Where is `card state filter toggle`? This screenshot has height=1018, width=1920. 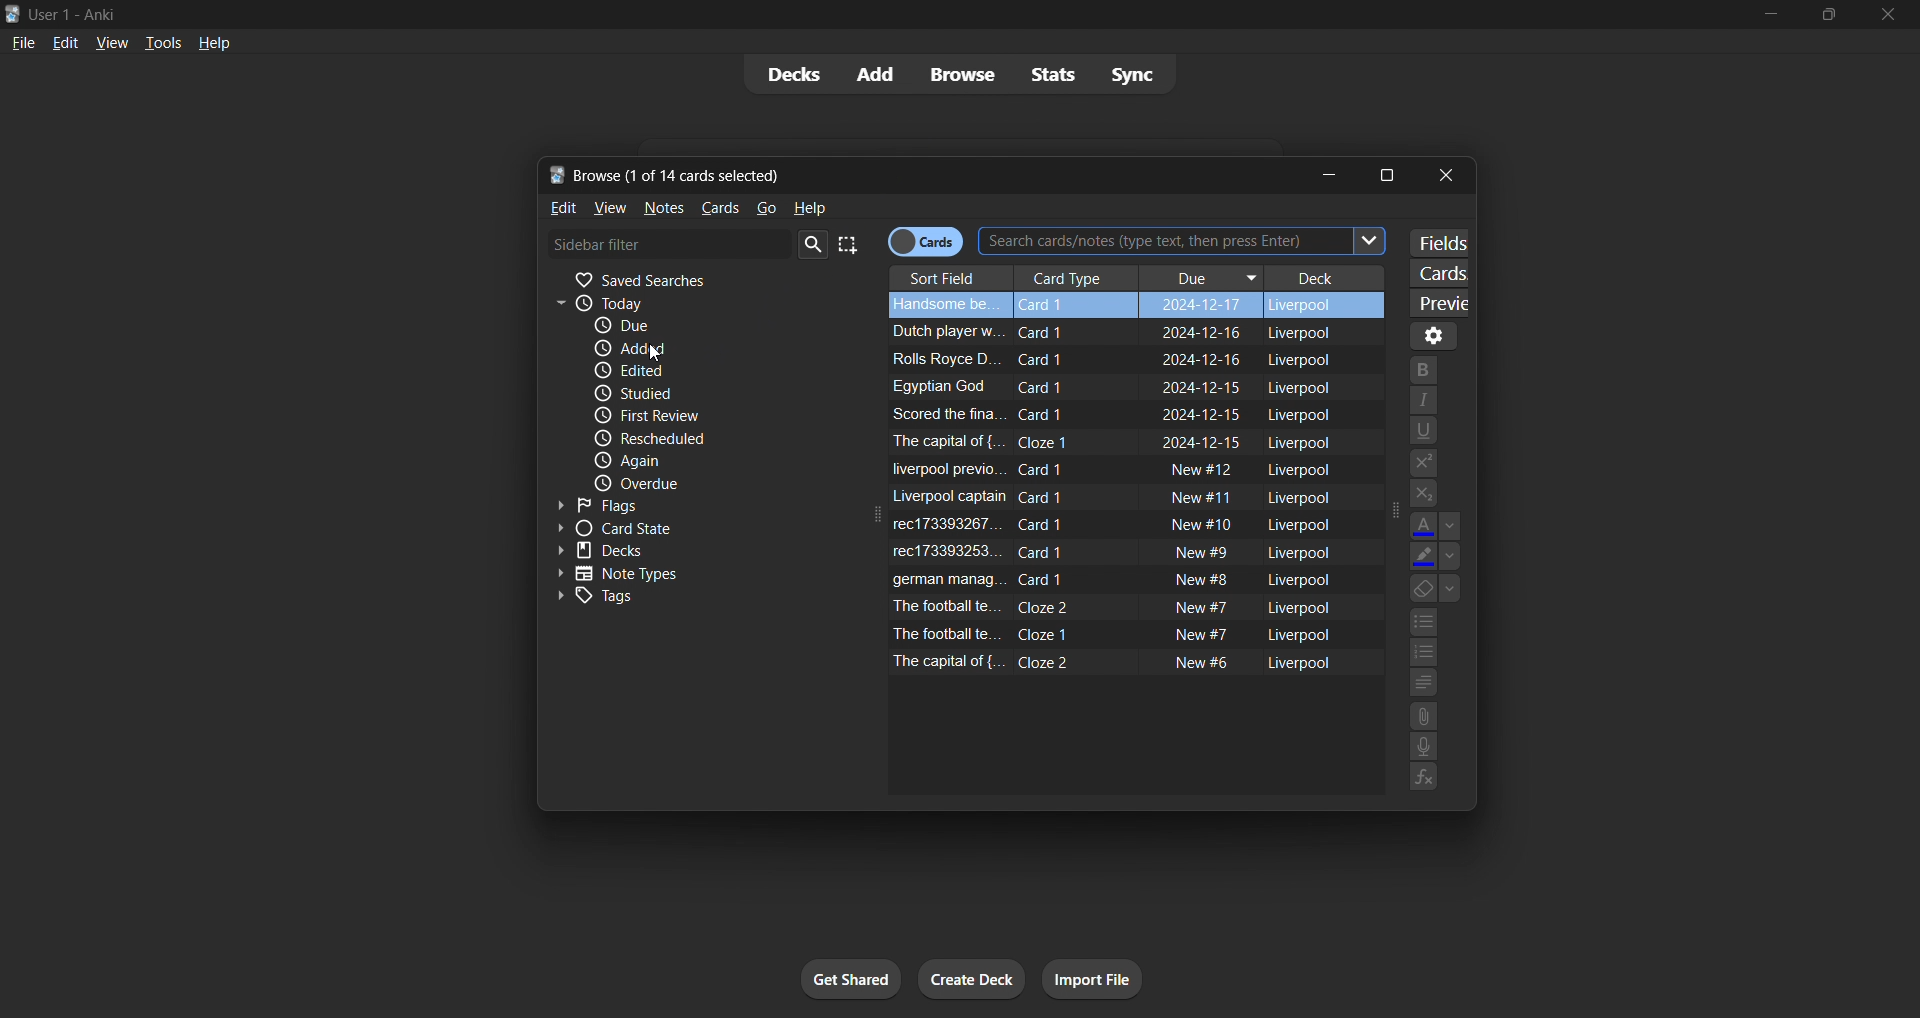
card state filter toggle is located at coordinates (682, 530).